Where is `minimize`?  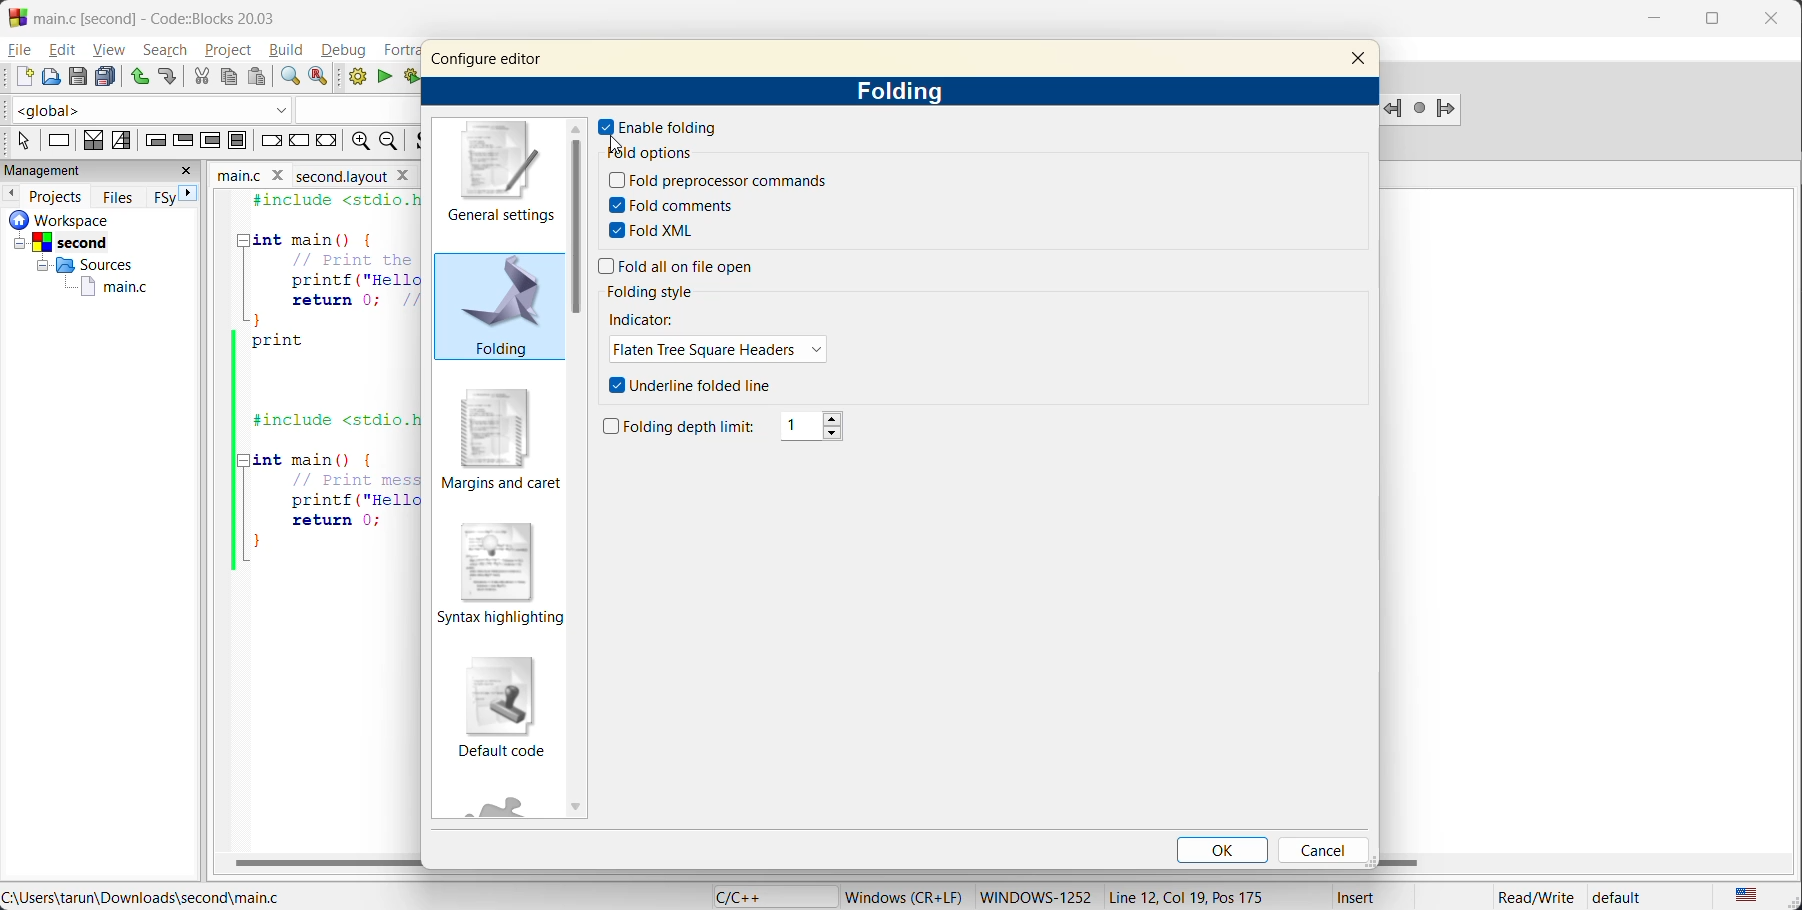
minimize is located at coordinates (1652, 20).